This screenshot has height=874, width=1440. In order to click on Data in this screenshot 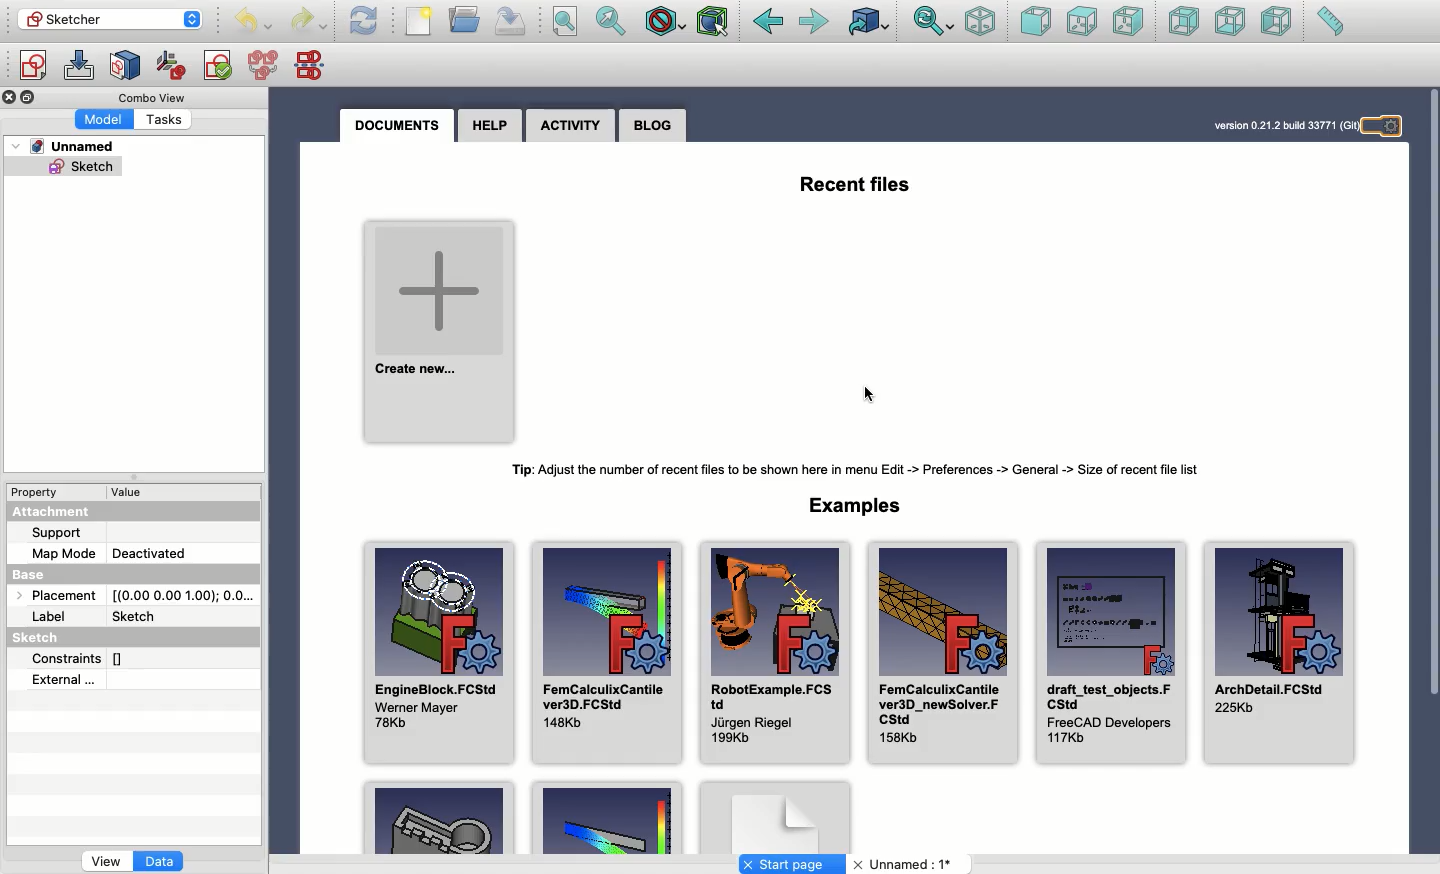, I will do `click(160, 859)`.